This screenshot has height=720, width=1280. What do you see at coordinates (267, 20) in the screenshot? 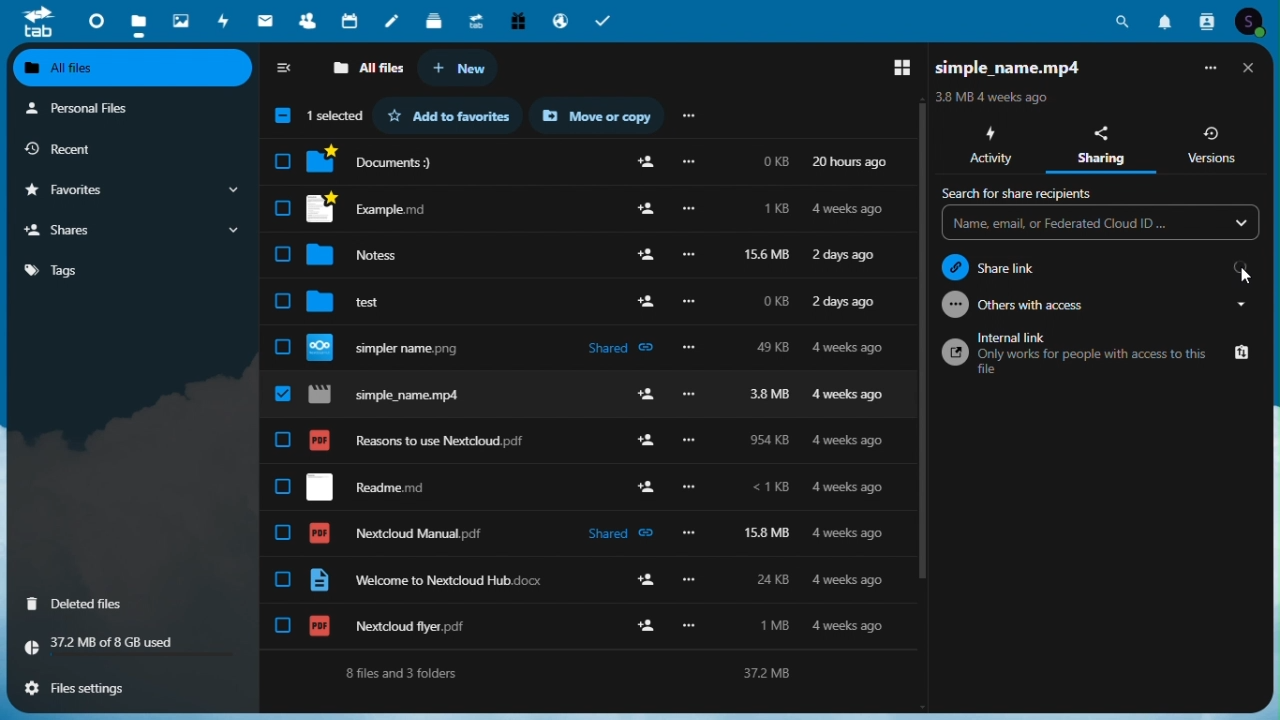
I see `Mail` at bounding box center [267, 20].